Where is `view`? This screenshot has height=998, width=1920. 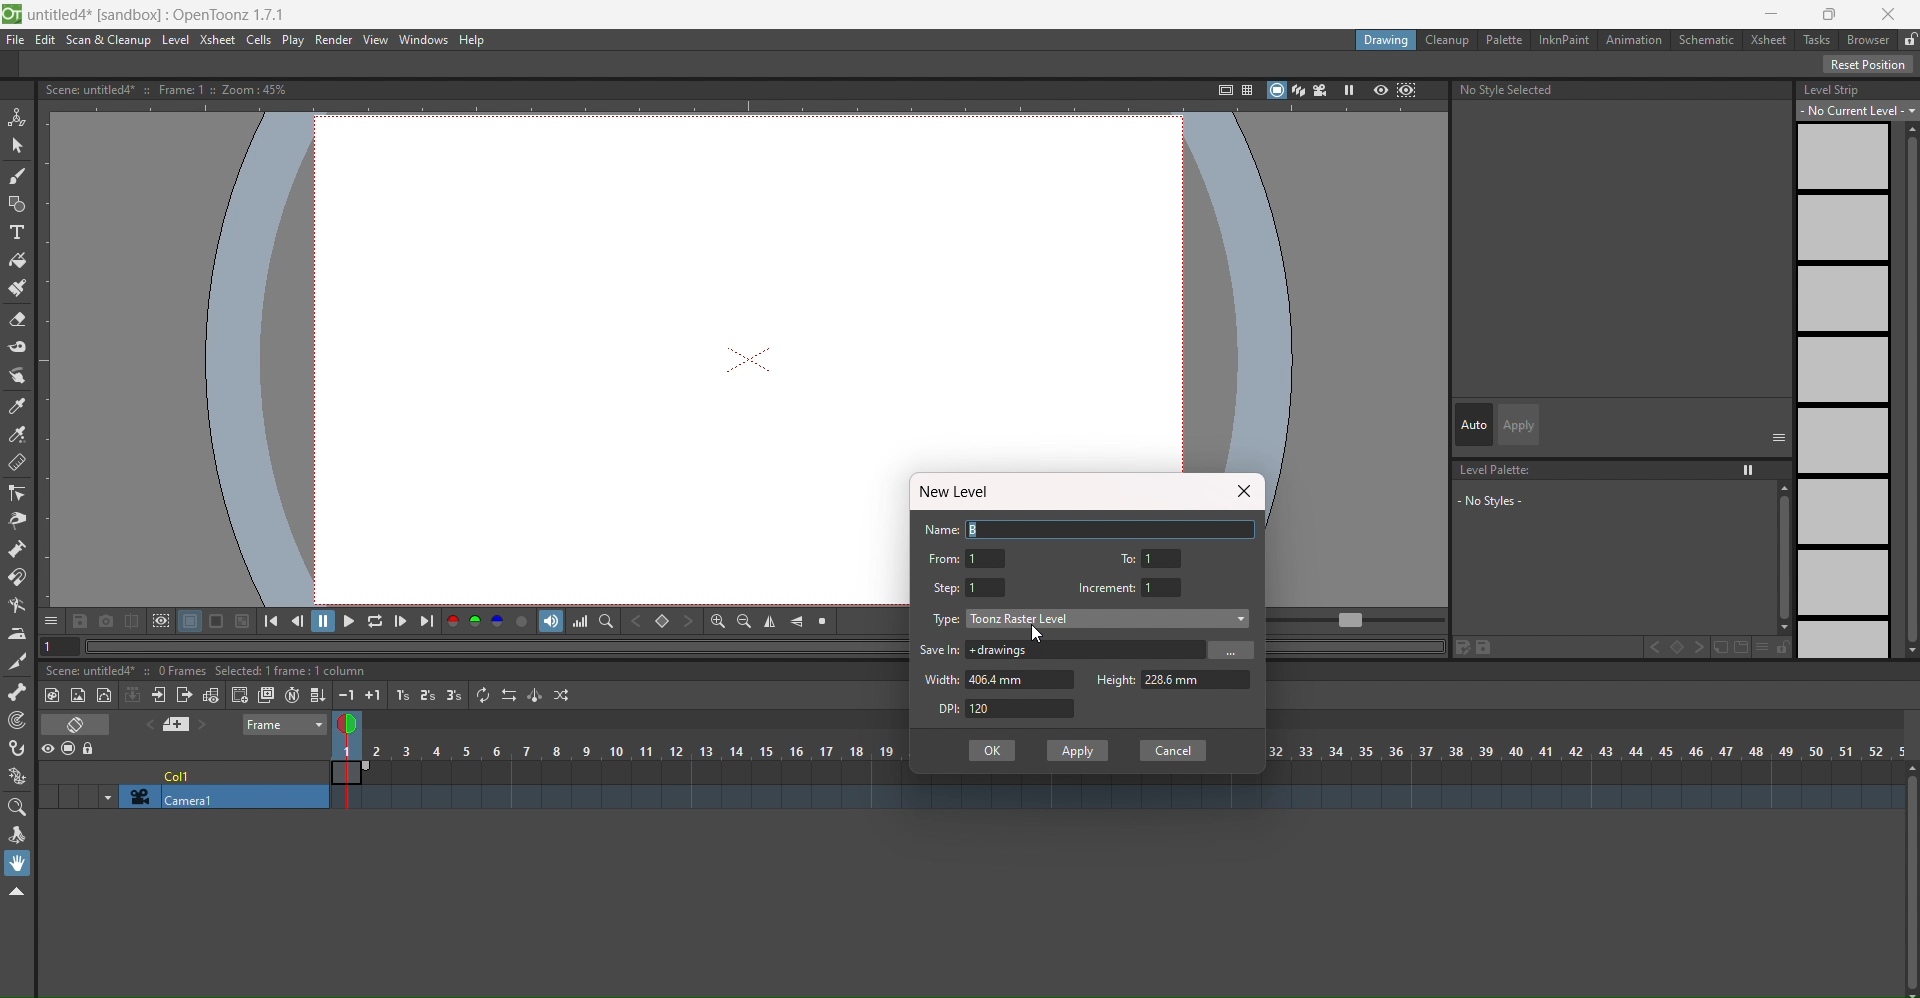 view is located at coordinates (352, 727).